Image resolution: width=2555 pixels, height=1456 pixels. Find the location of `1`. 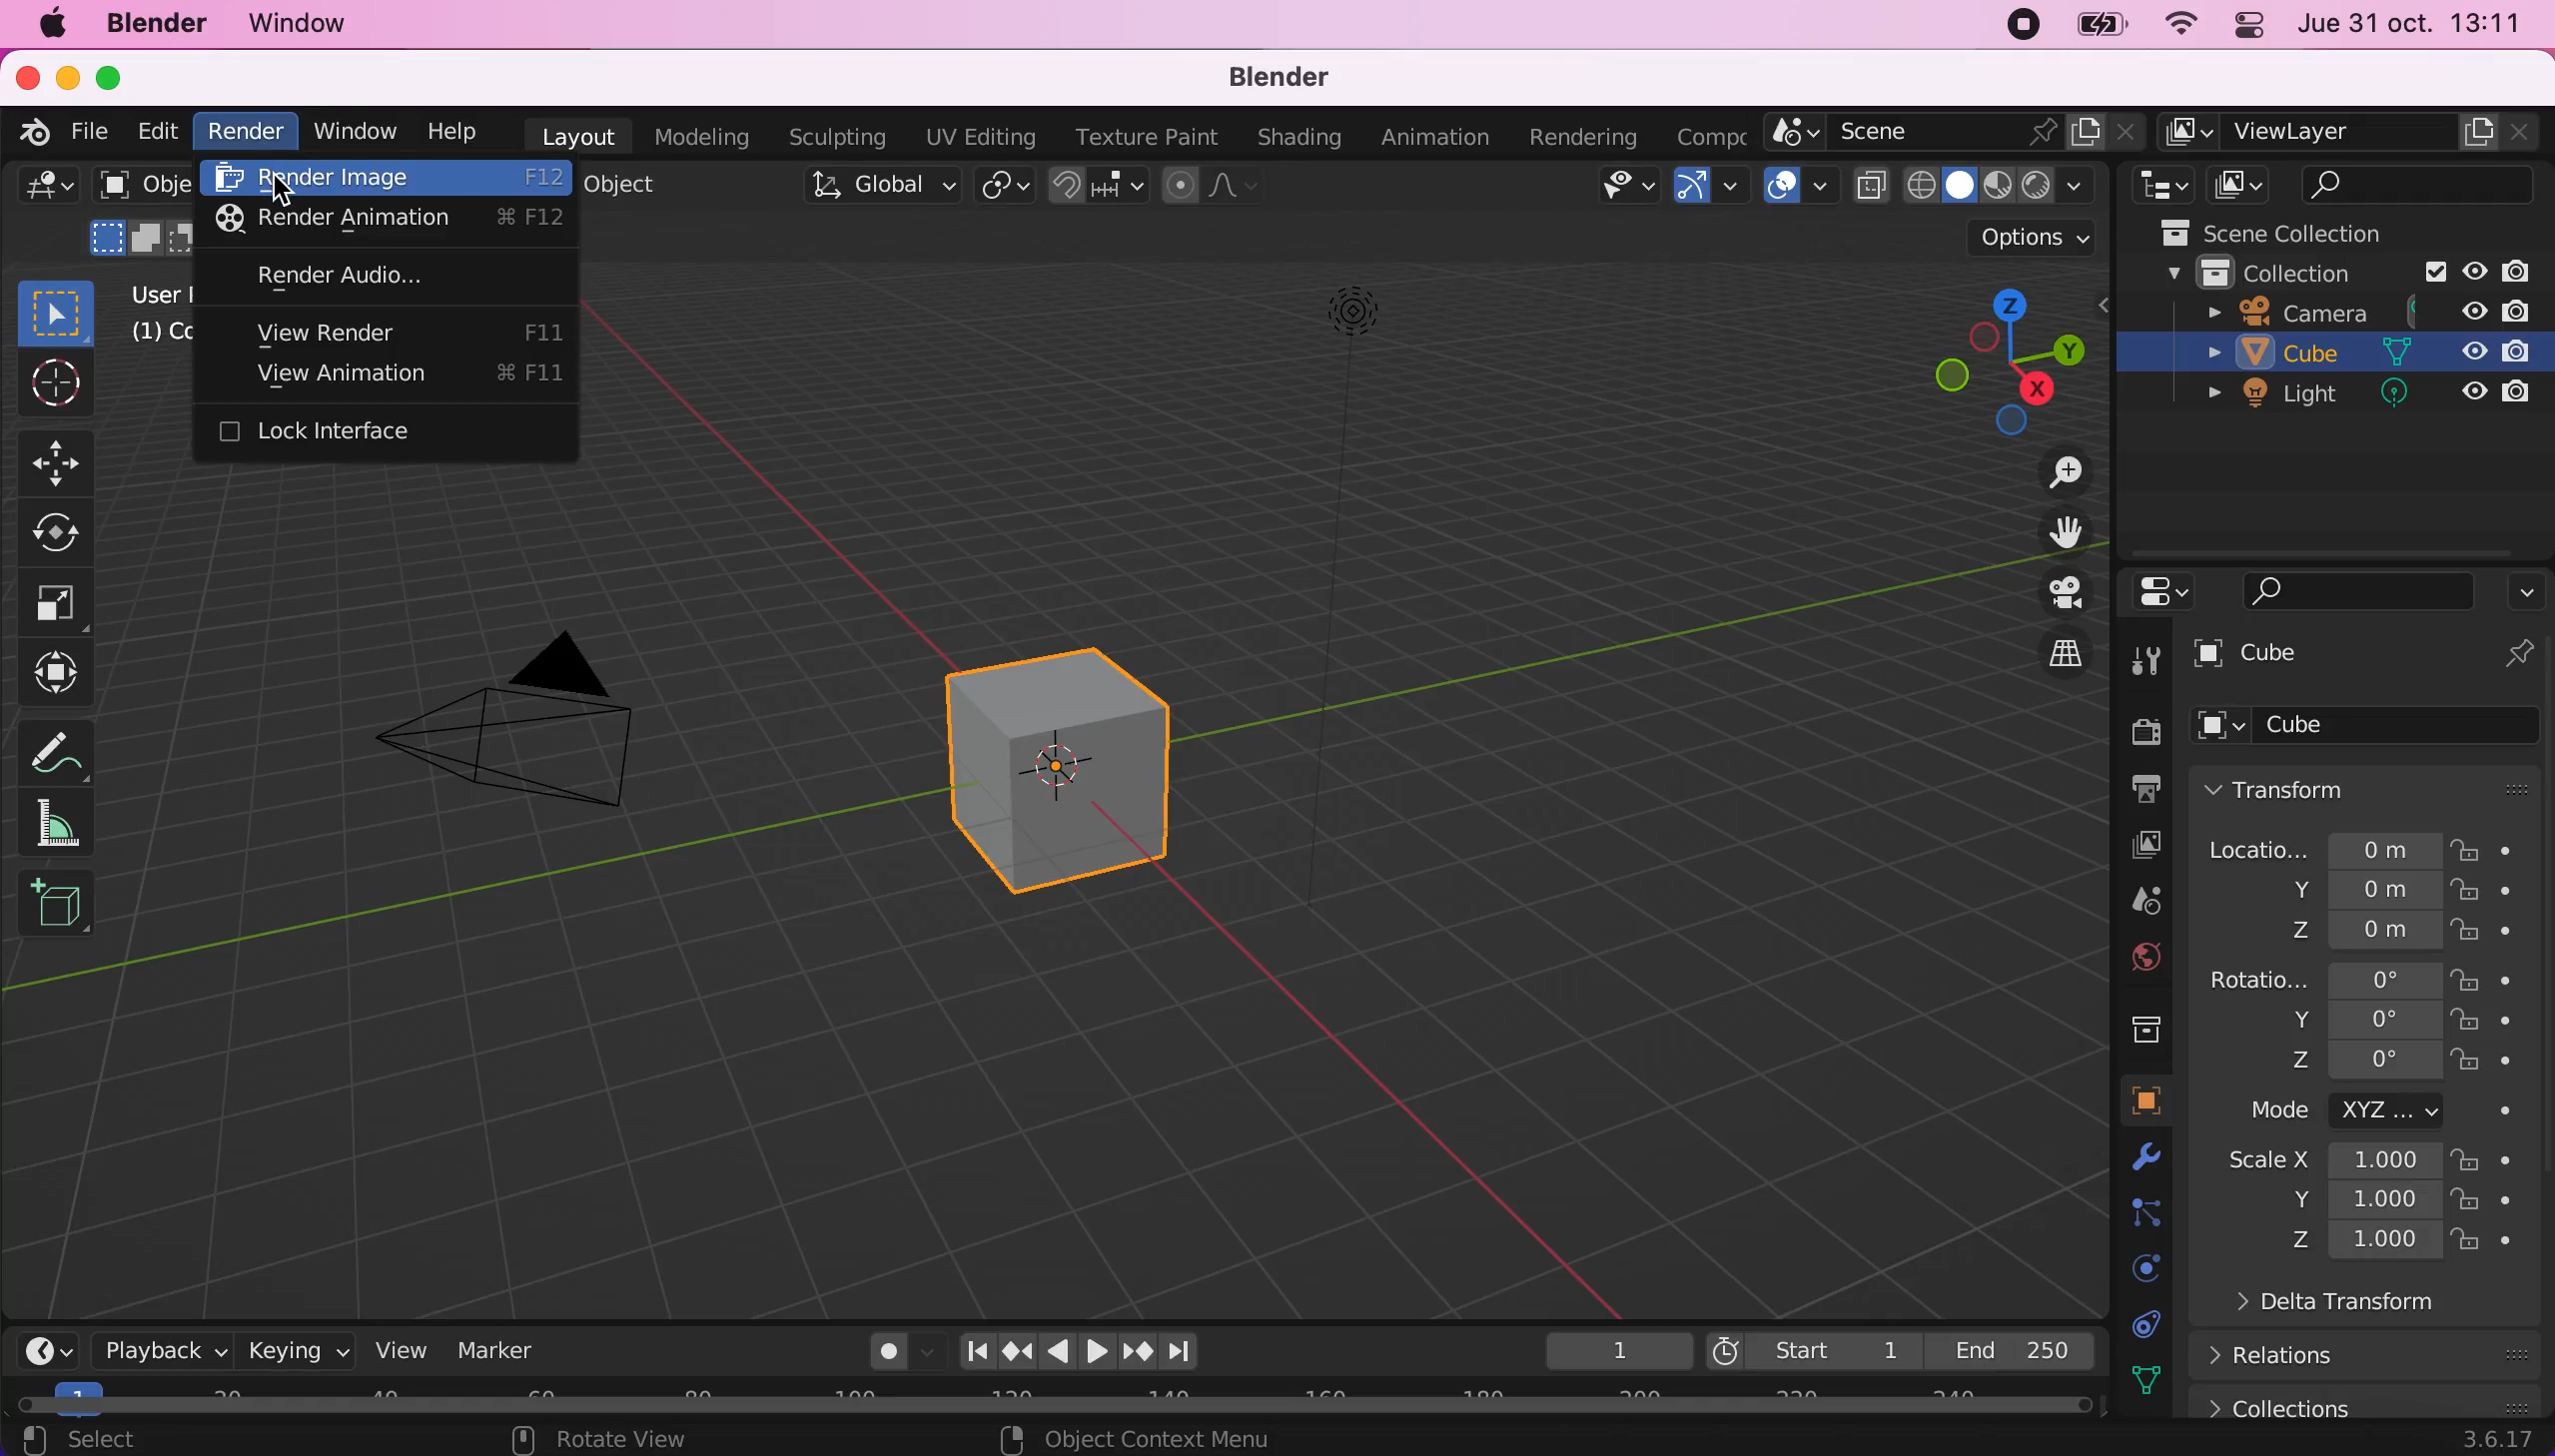

1 is located at coordinates (1608, 1350).